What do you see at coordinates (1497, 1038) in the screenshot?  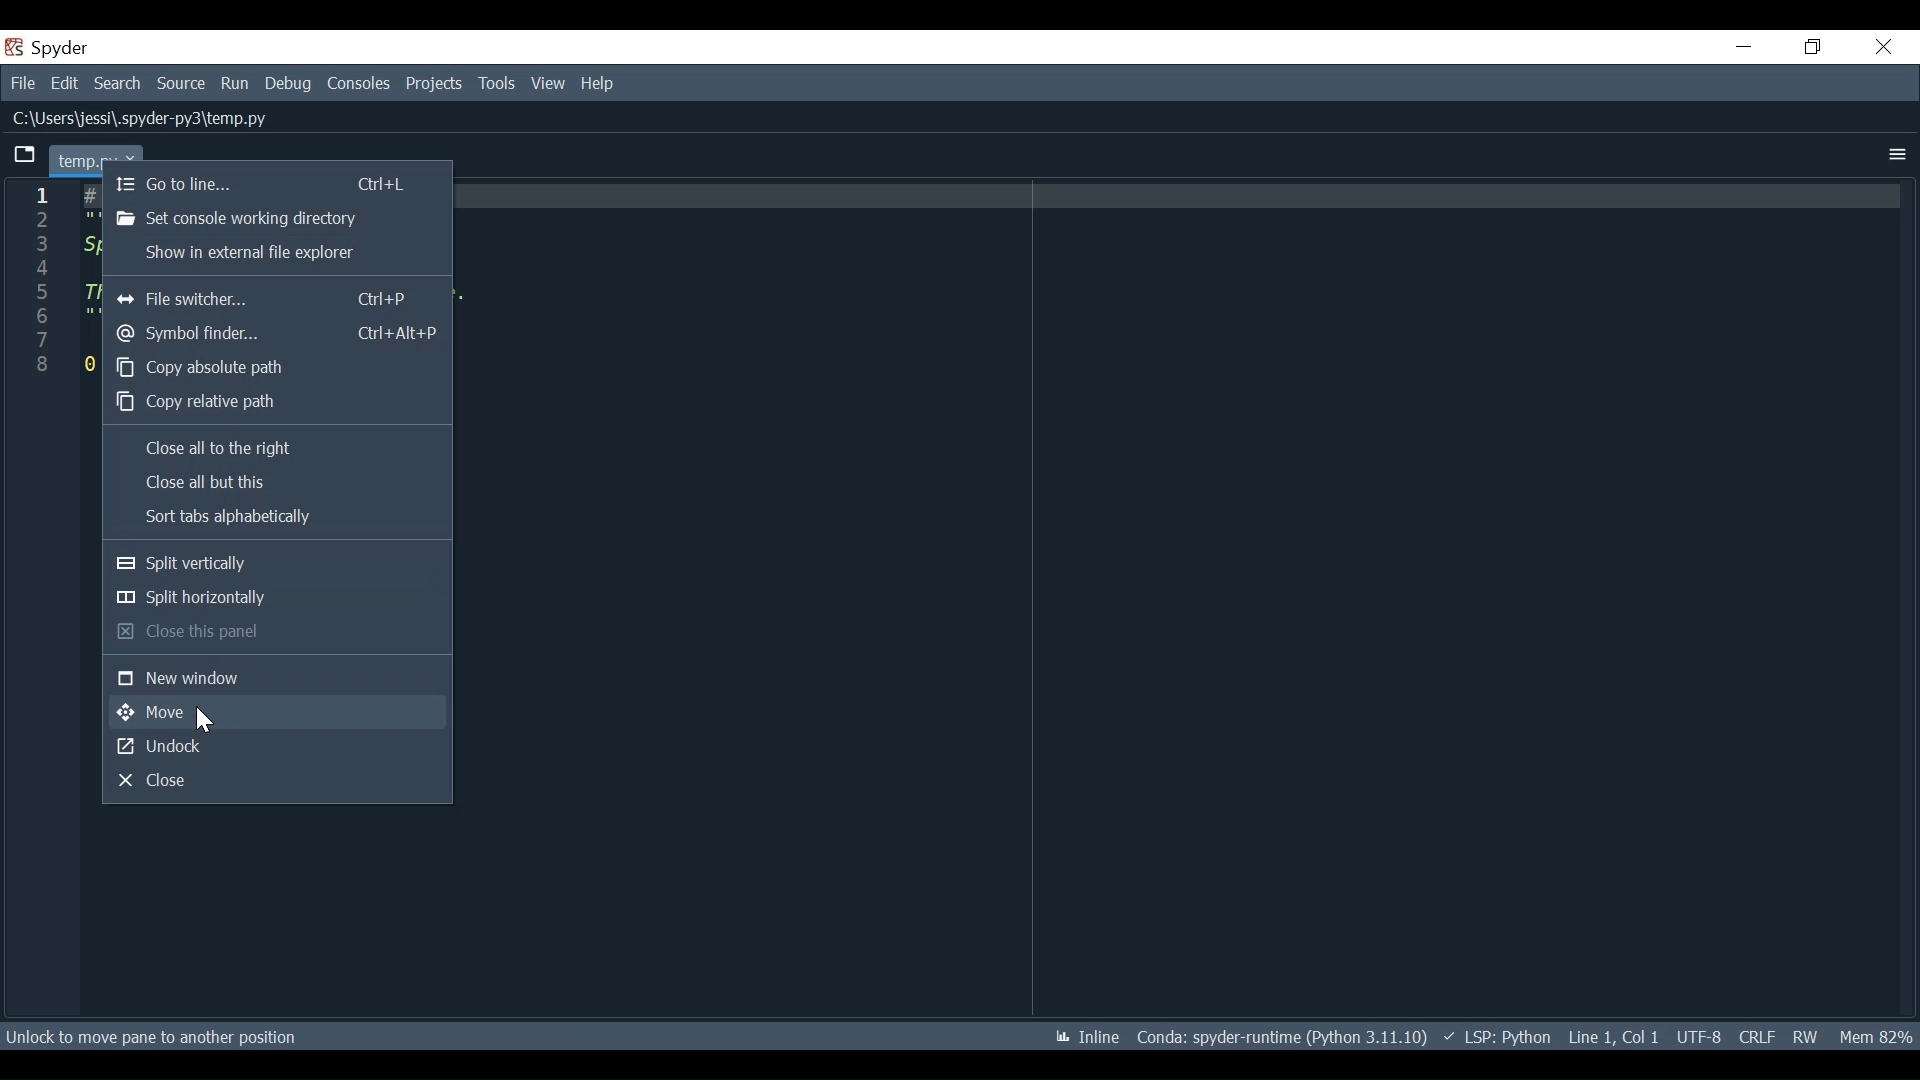 I see `LSP Python` at bounding box center [1497, 1038].